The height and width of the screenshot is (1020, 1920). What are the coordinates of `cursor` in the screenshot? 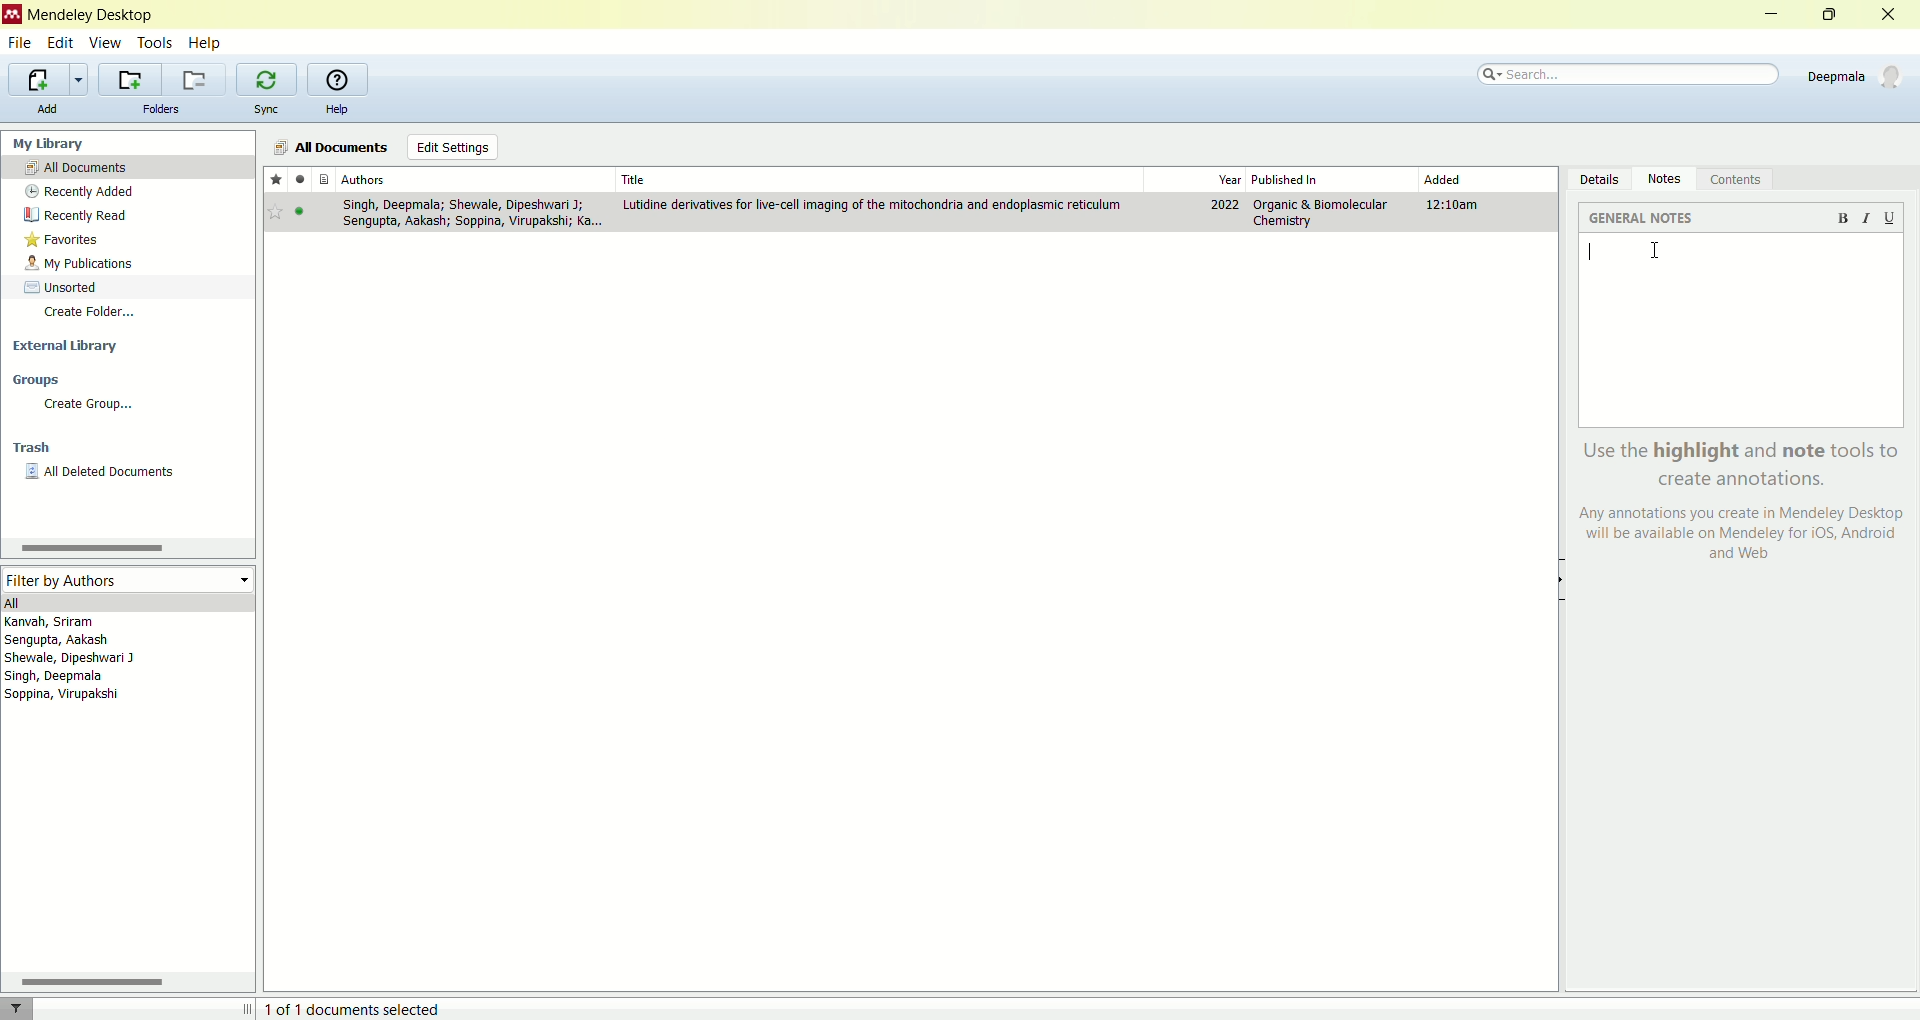 It's located at (1655, 256).